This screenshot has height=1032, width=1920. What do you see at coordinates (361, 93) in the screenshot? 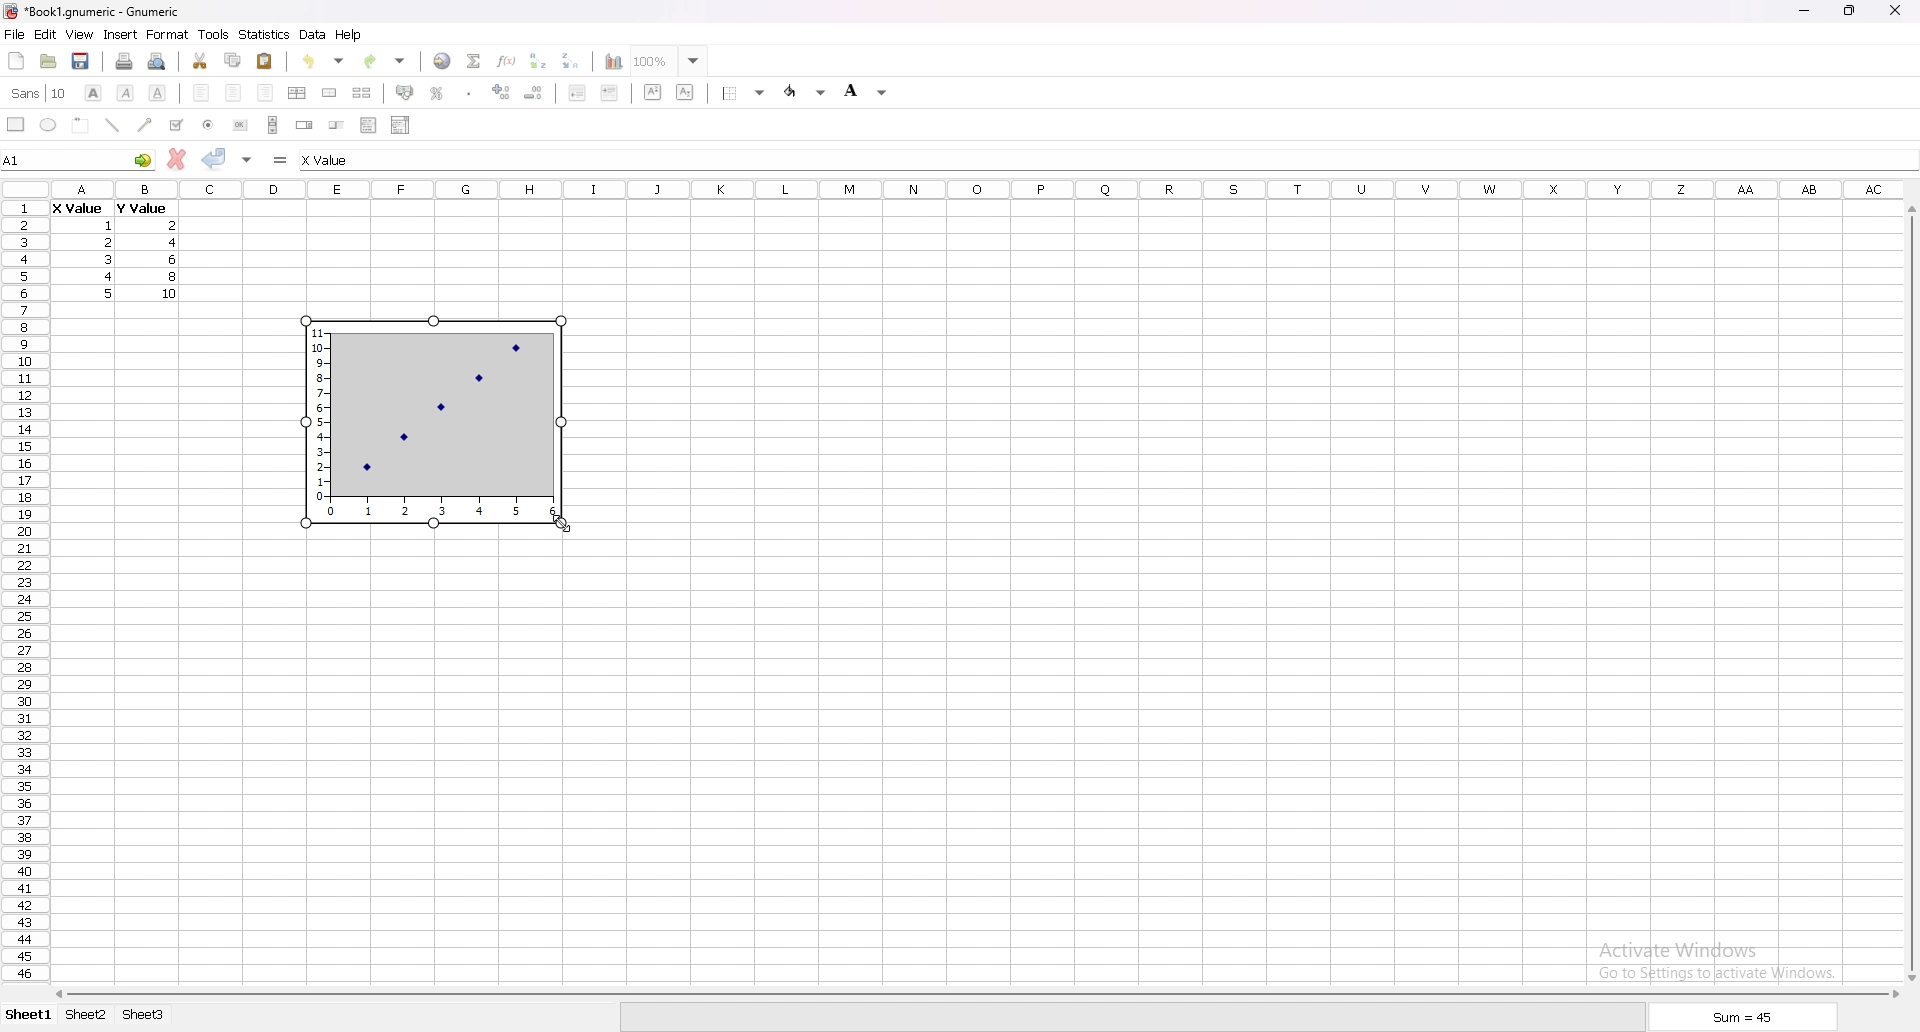
I see `split merged cells` at bounding box center [361, 93].